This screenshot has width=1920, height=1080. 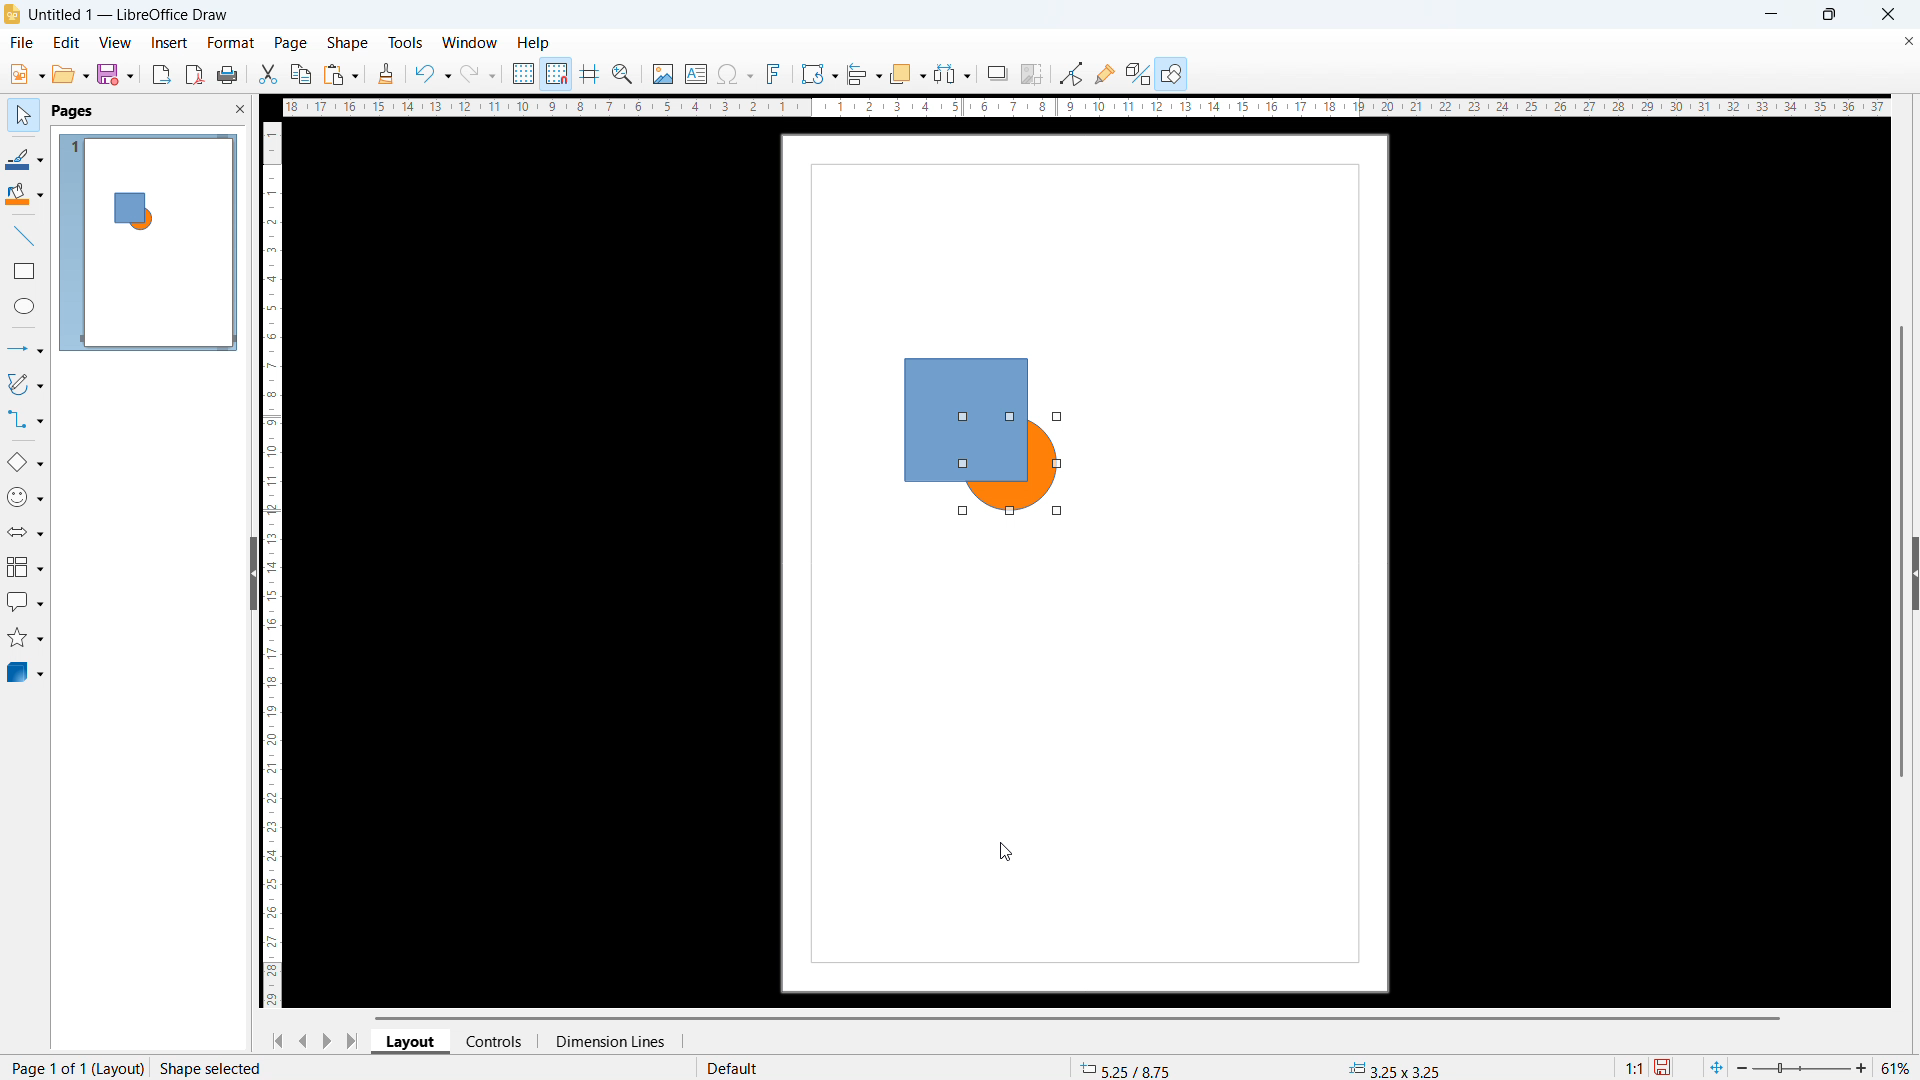 What do you see at coordinates (624, 74) in the screenshot?
I see `zoom` at bounding box center [624, 74].